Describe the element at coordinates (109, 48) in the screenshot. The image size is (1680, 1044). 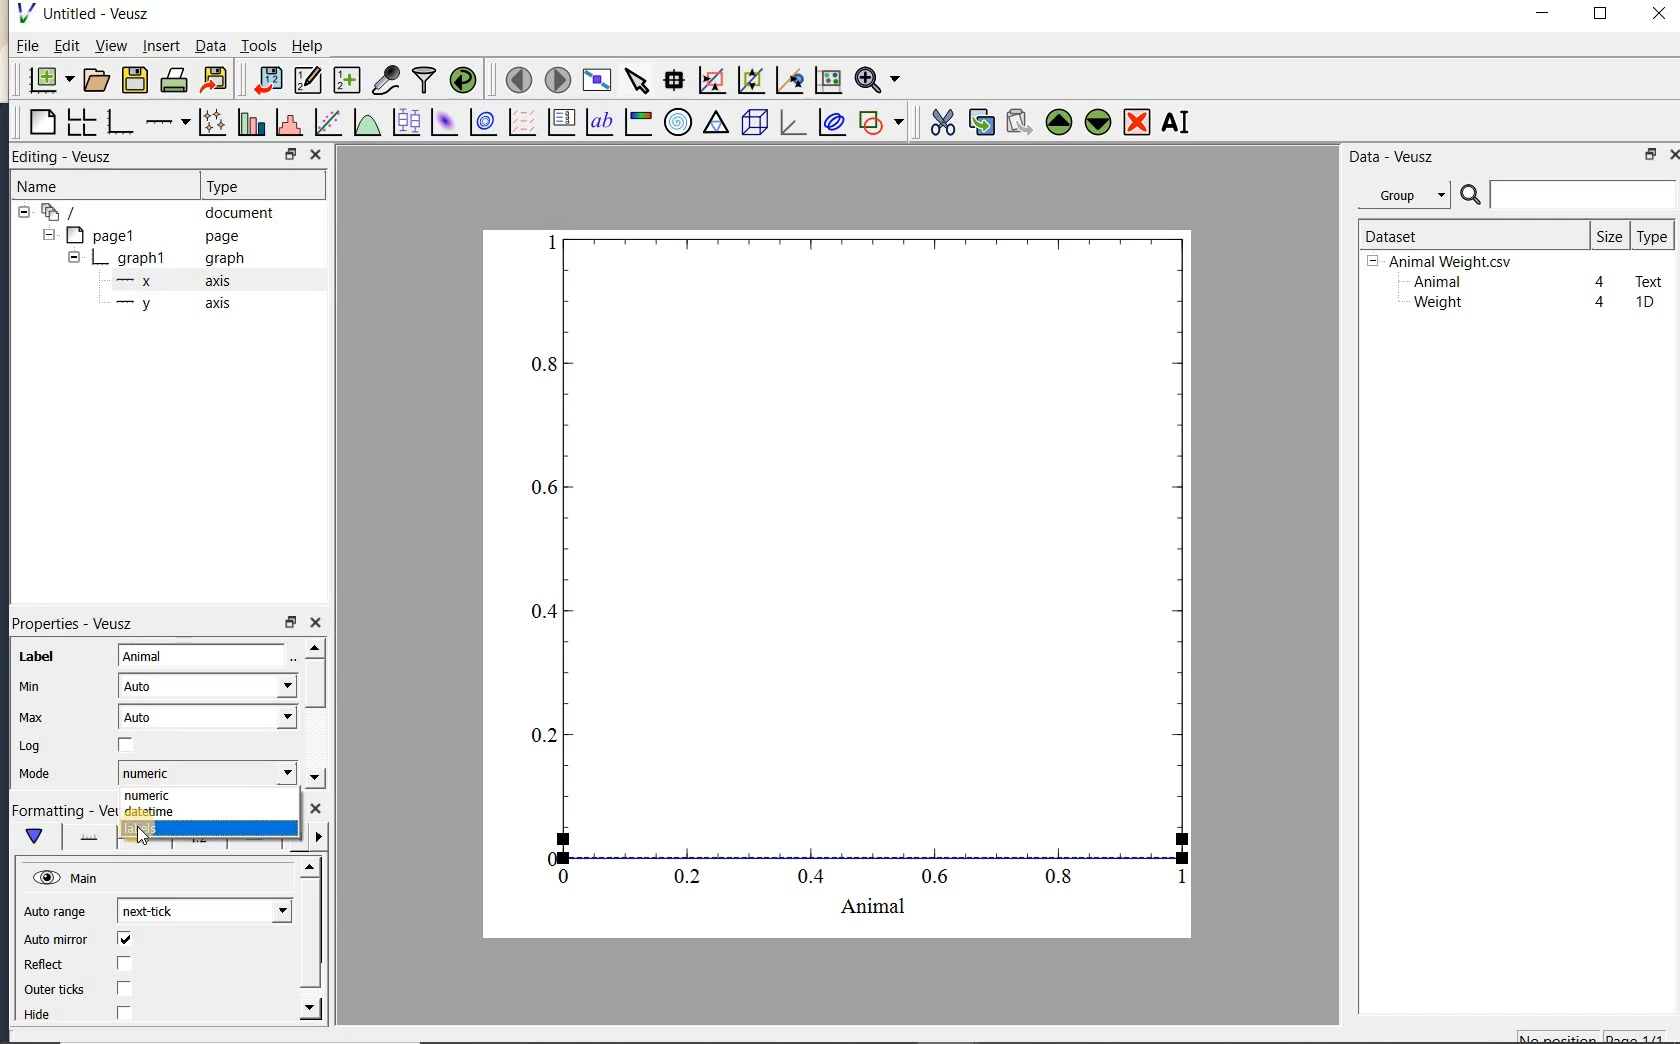
I see `view` at that location.